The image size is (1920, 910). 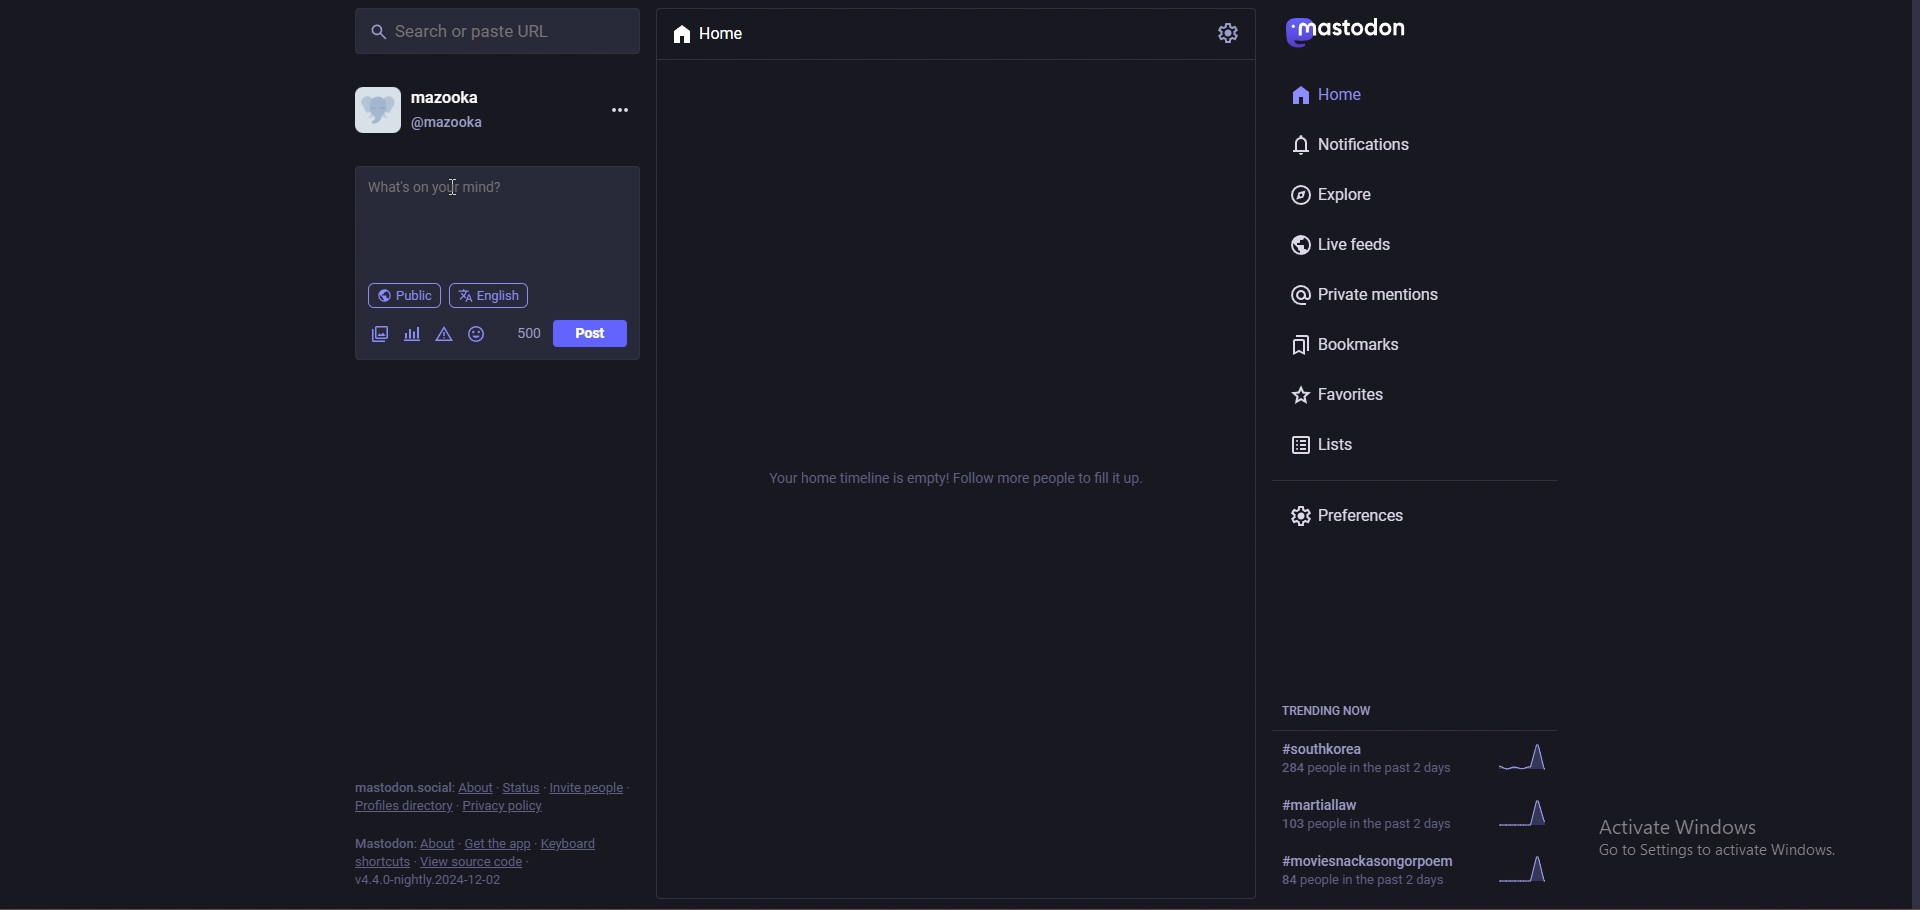 What do you see at coordinates (382, 862) in the screenshot?
I see `shortcuts` at bounding box center [382, 862].